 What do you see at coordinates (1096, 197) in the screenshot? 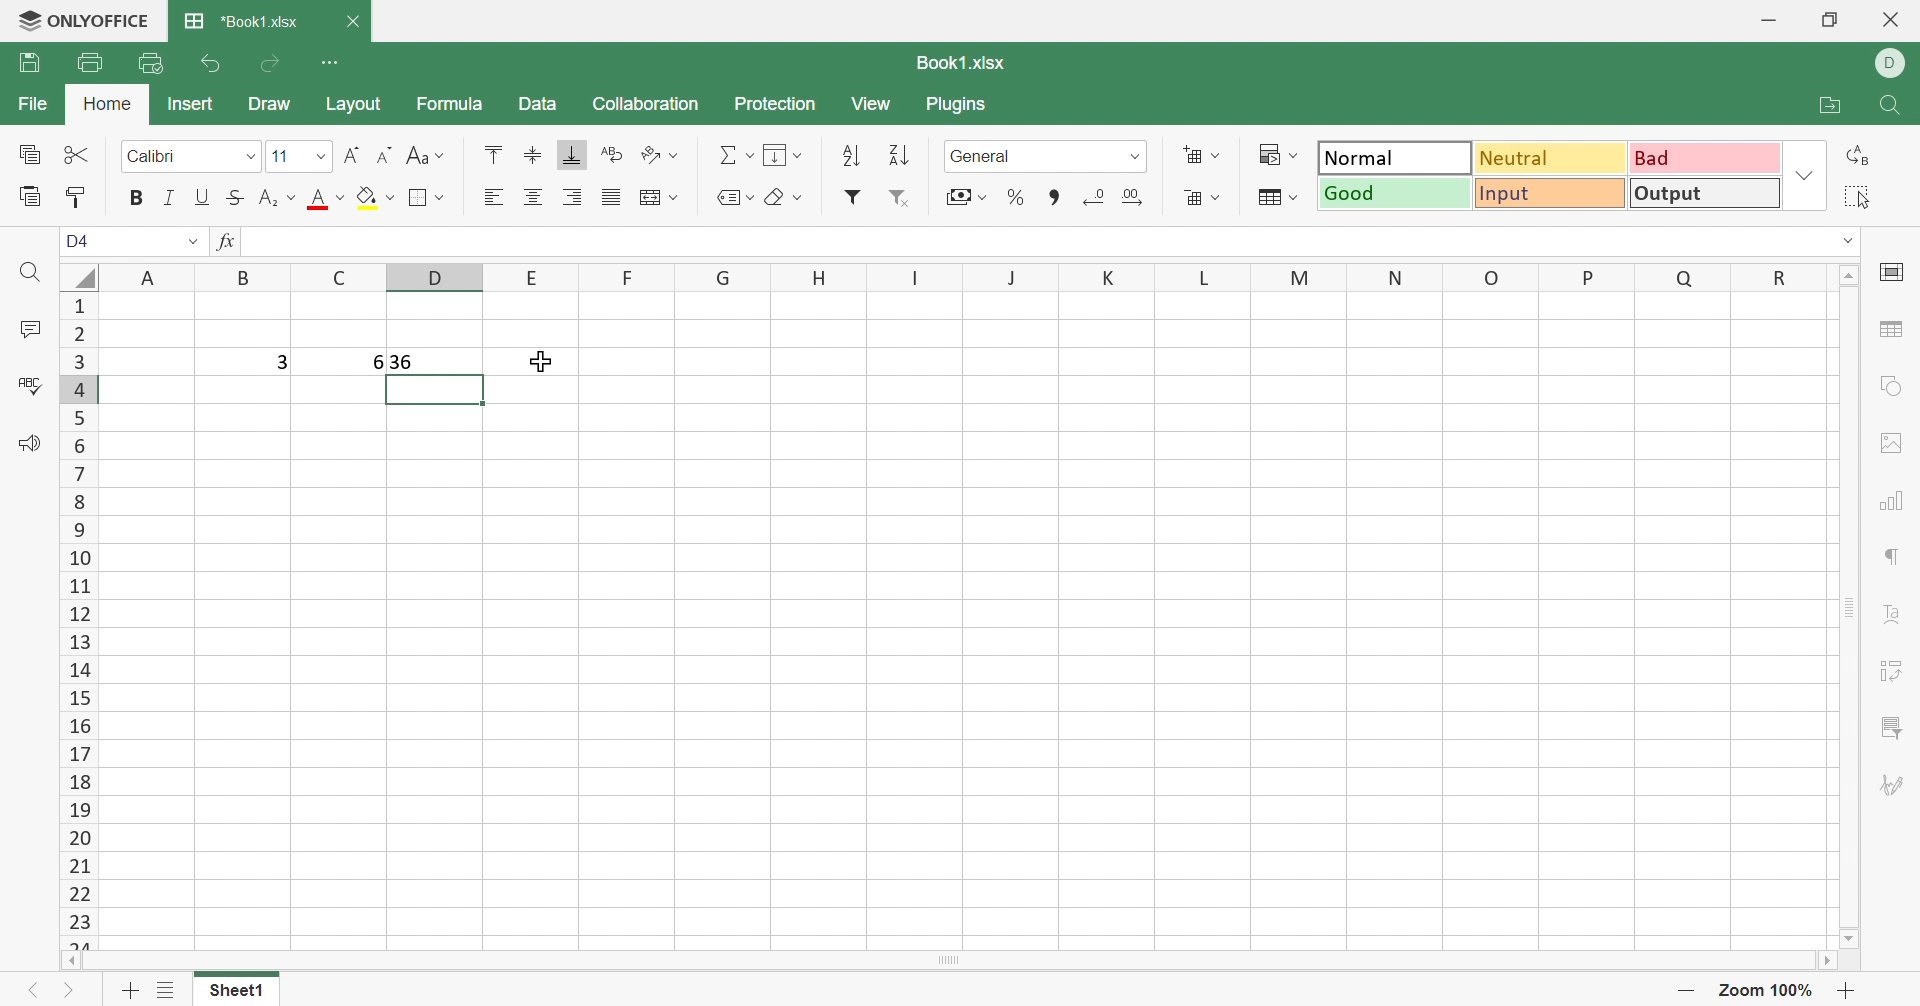
I see `Decrease decimal` at bounding box center [1096, 197].